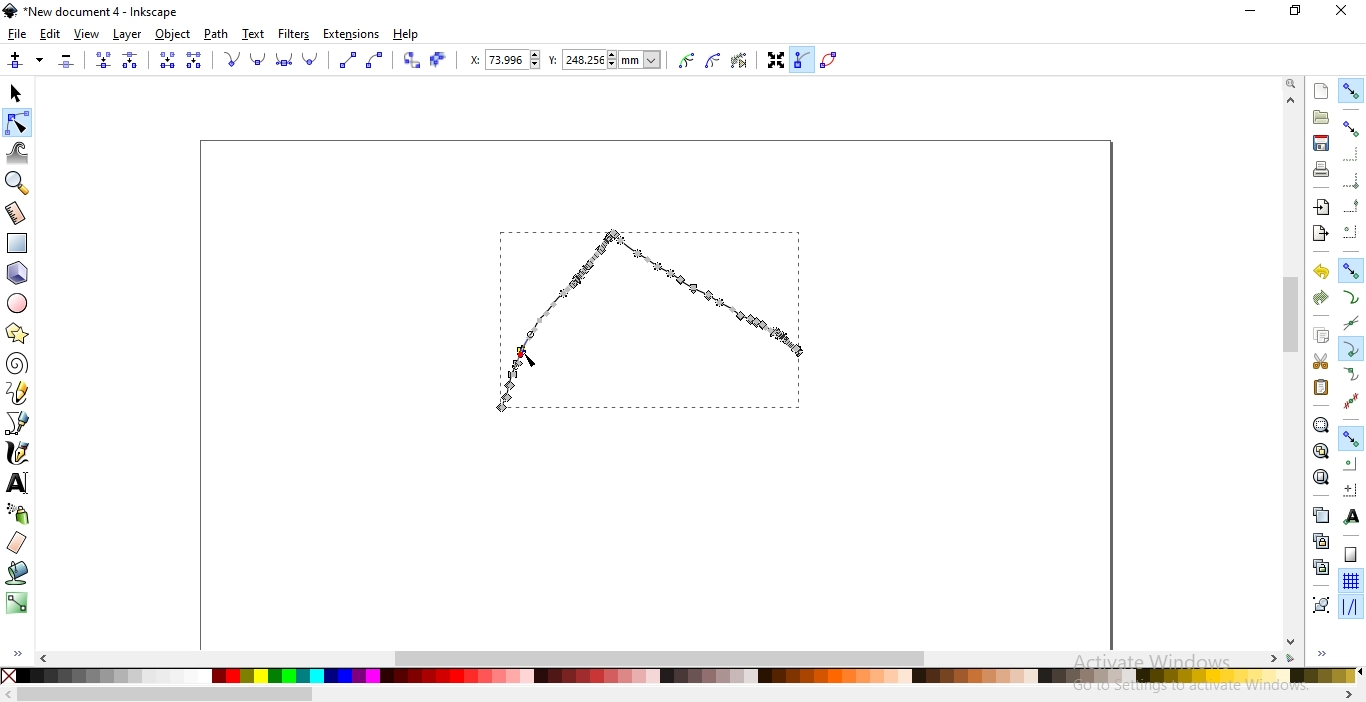  What do you see at coordinates (87, 35) in the screenshot?
I see `view` at bounding box center [87, 35].